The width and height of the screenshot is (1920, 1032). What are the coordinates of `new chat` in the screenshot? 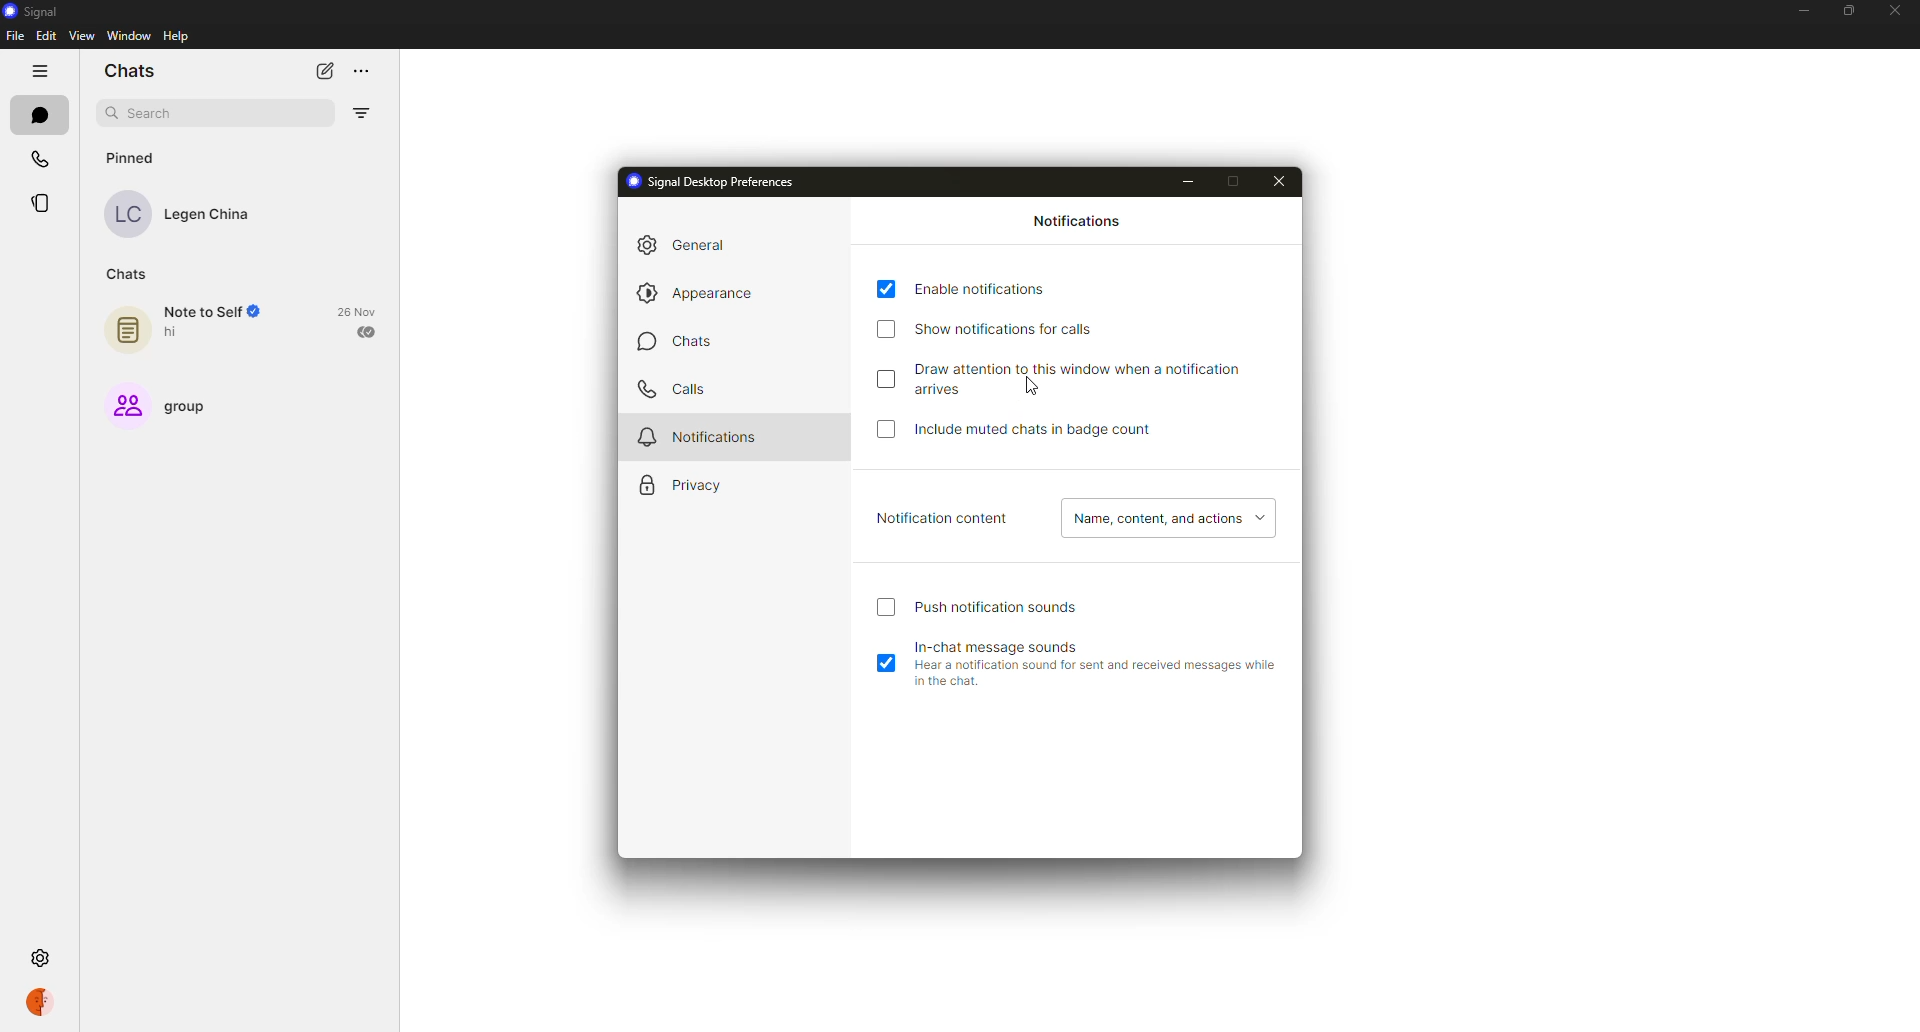 It's located at (322, 70).